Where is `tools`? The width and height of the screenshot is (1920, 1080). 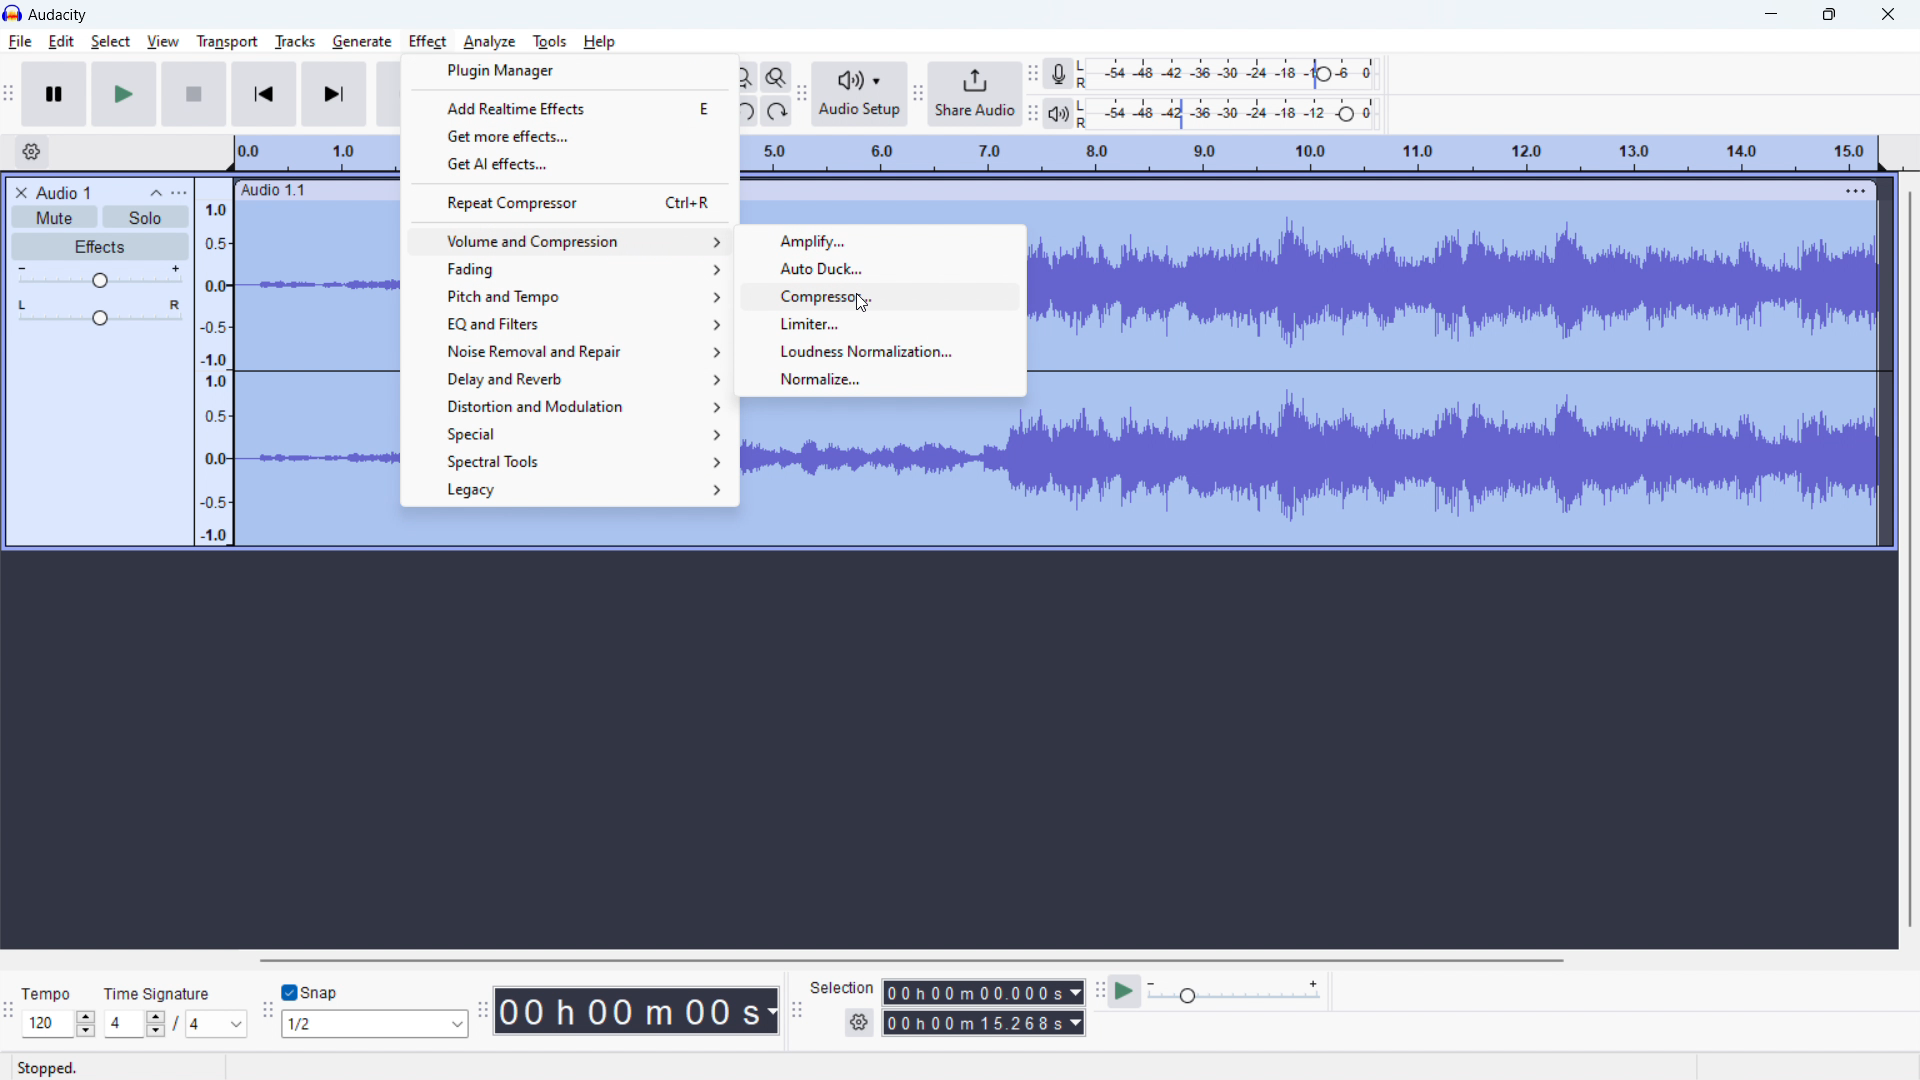 tools is located at coordinates (550, 42).